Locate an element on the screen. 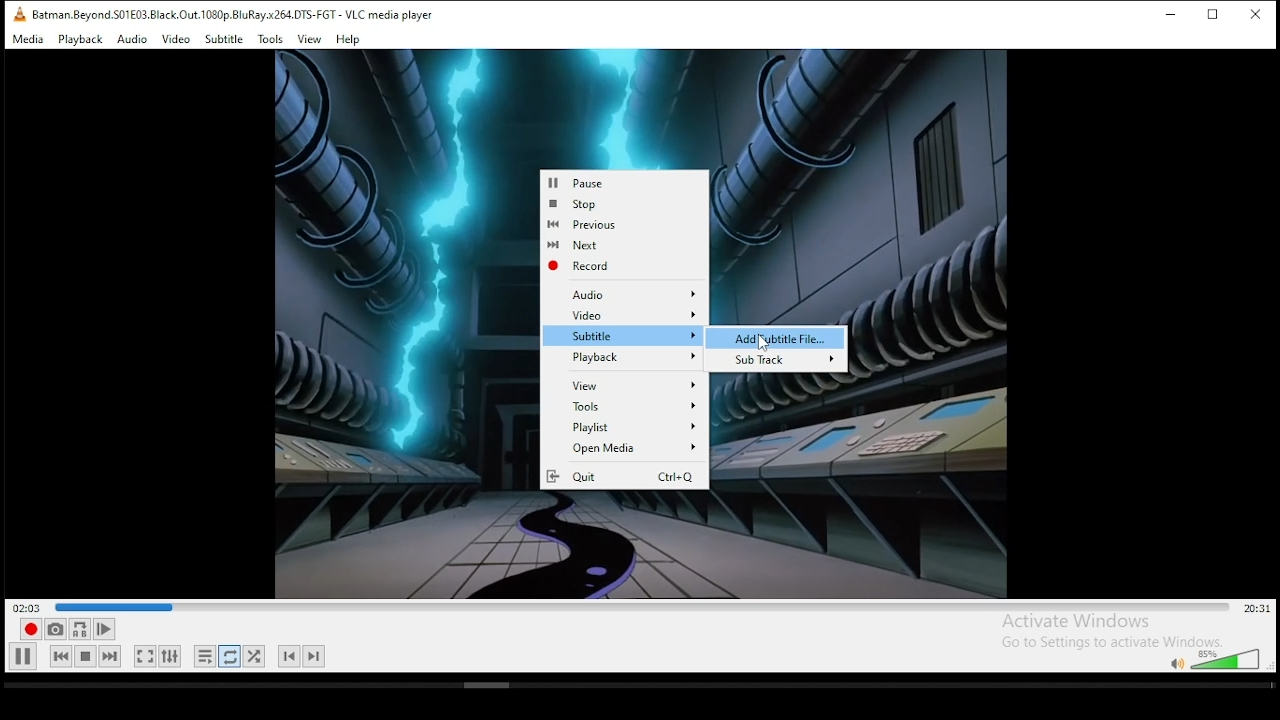 The height and width of the screenshot is (720, 1280). Sub Track options is located at coordinates (783, 360).